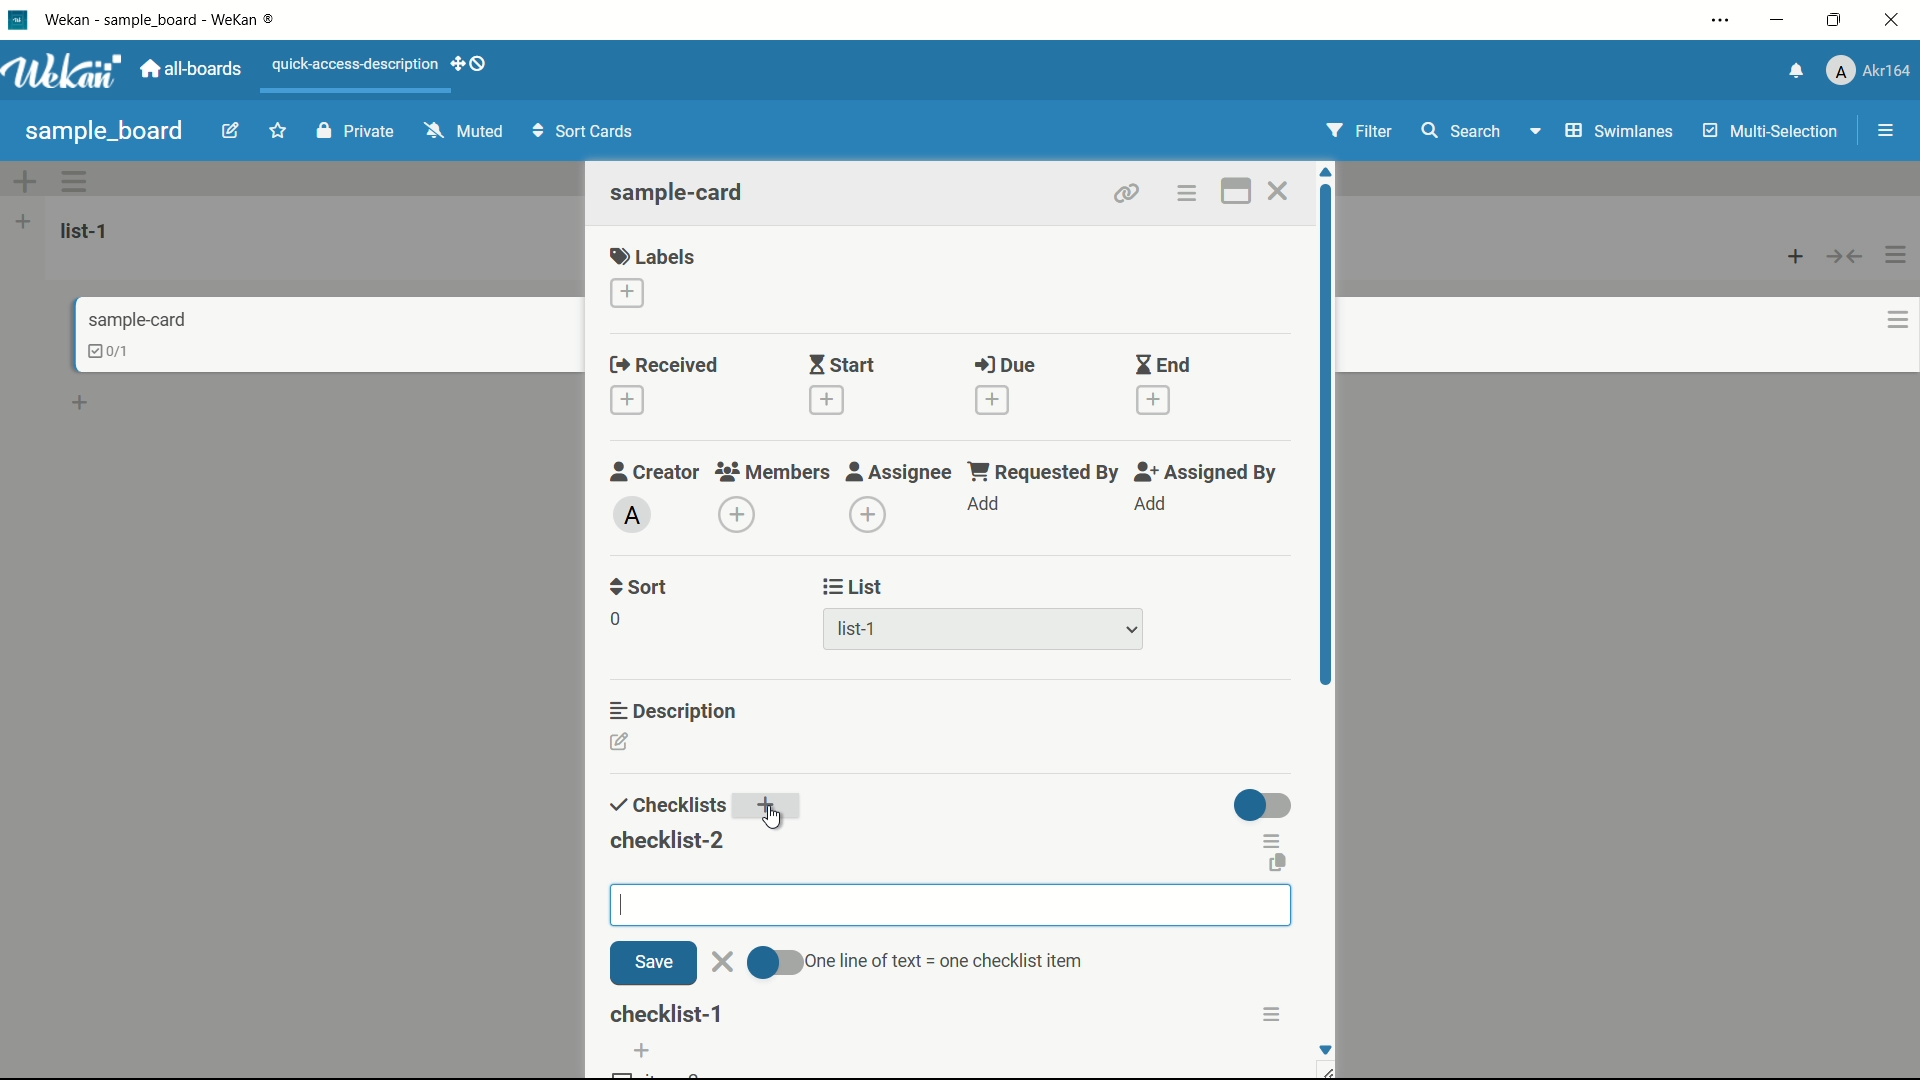  Describe the element at coordinates (1617, 131) in the screenshot. I see `swimlanes` at that location.